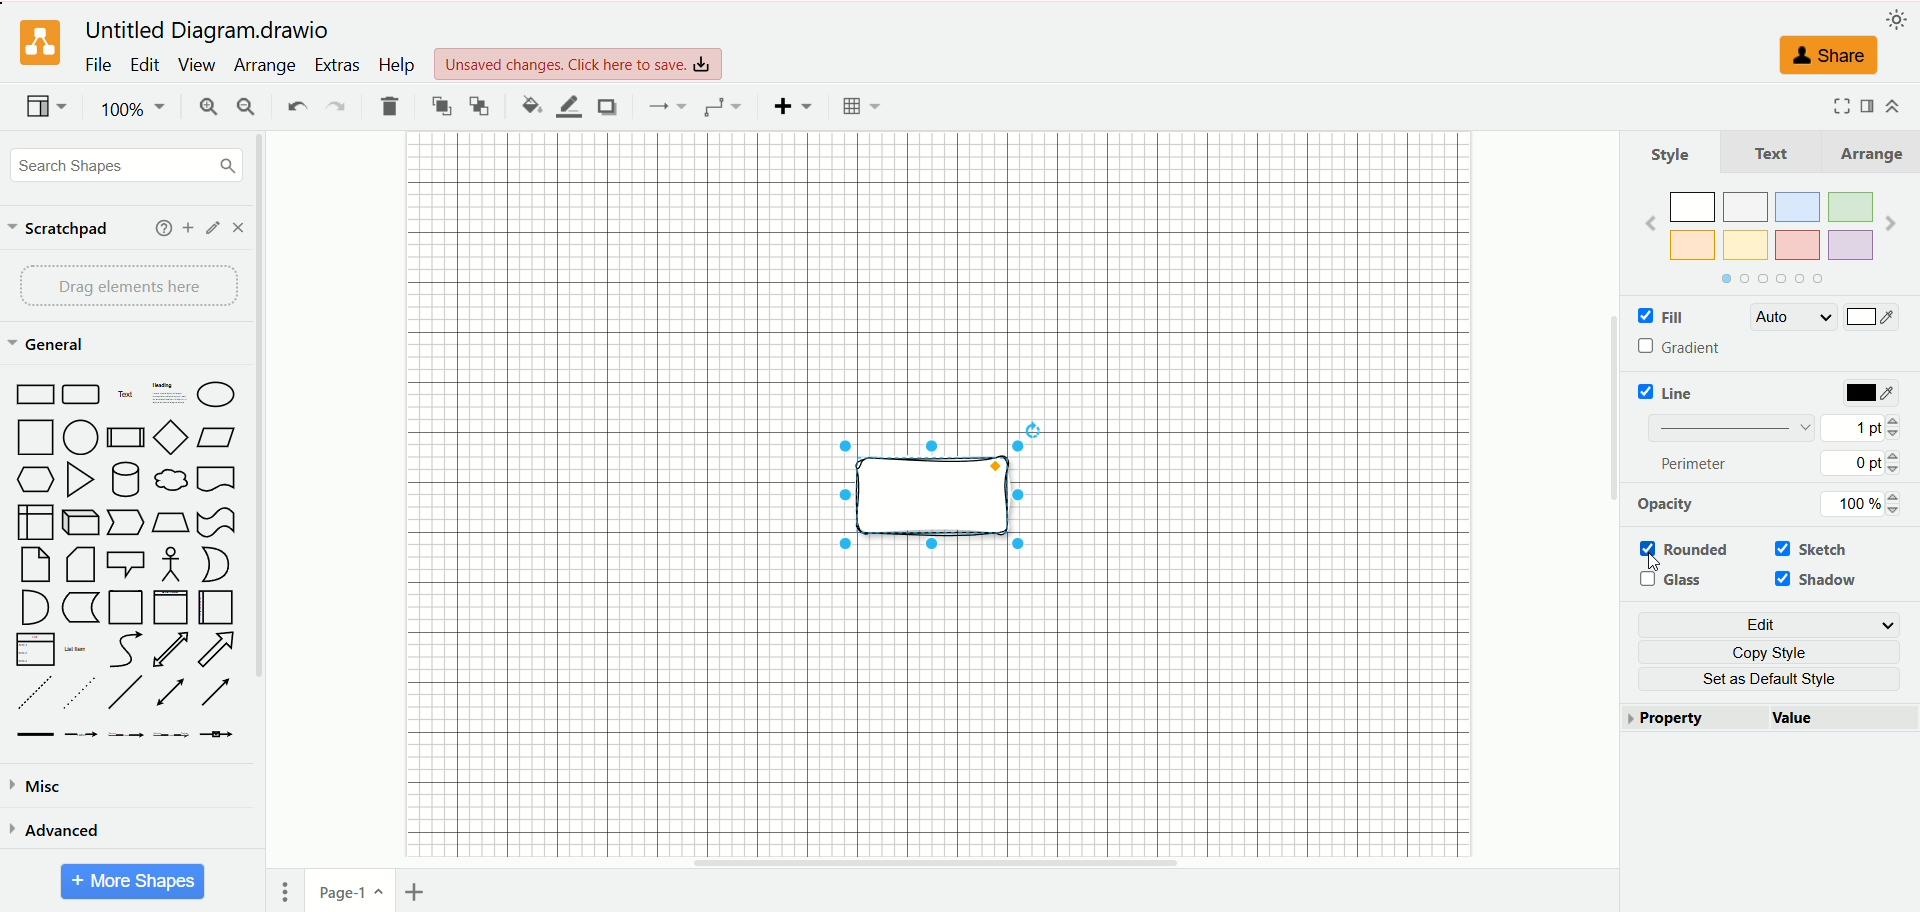  What do you see at coordinates (1671, 392) in the screenshot?
I see `line` at bounding box center [1671, 392].